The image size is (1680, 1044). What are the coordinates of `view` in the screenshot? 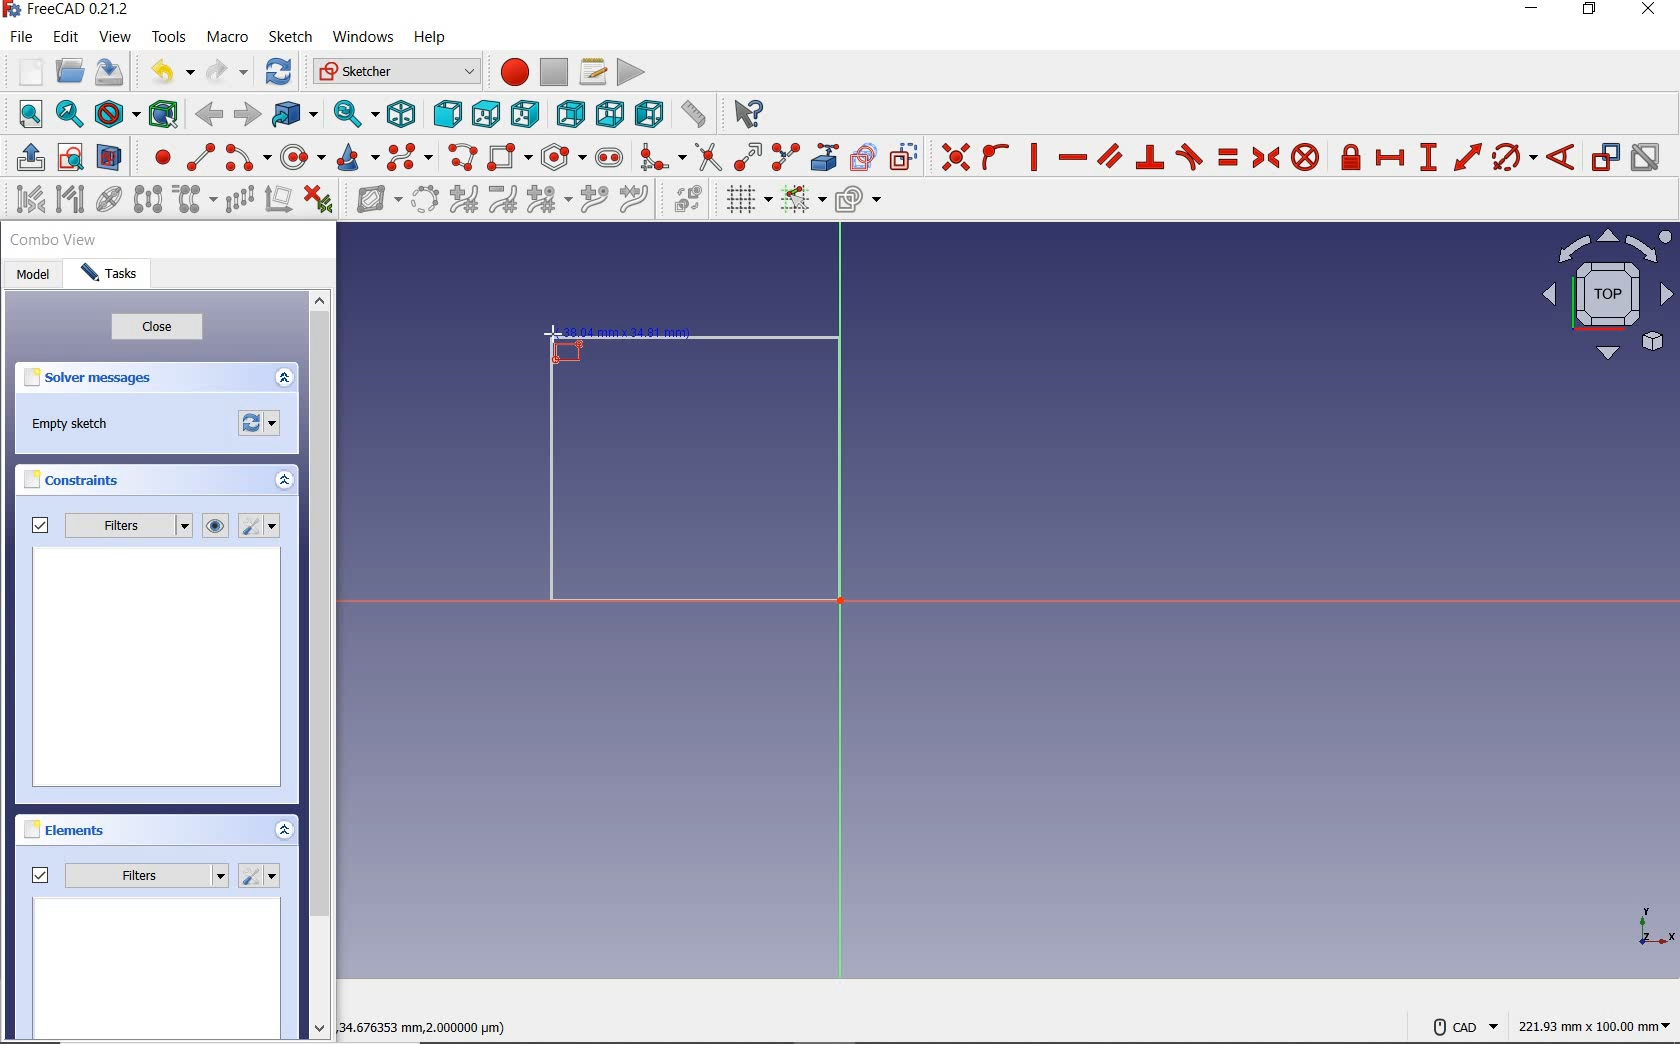 It's located at (116, 37).